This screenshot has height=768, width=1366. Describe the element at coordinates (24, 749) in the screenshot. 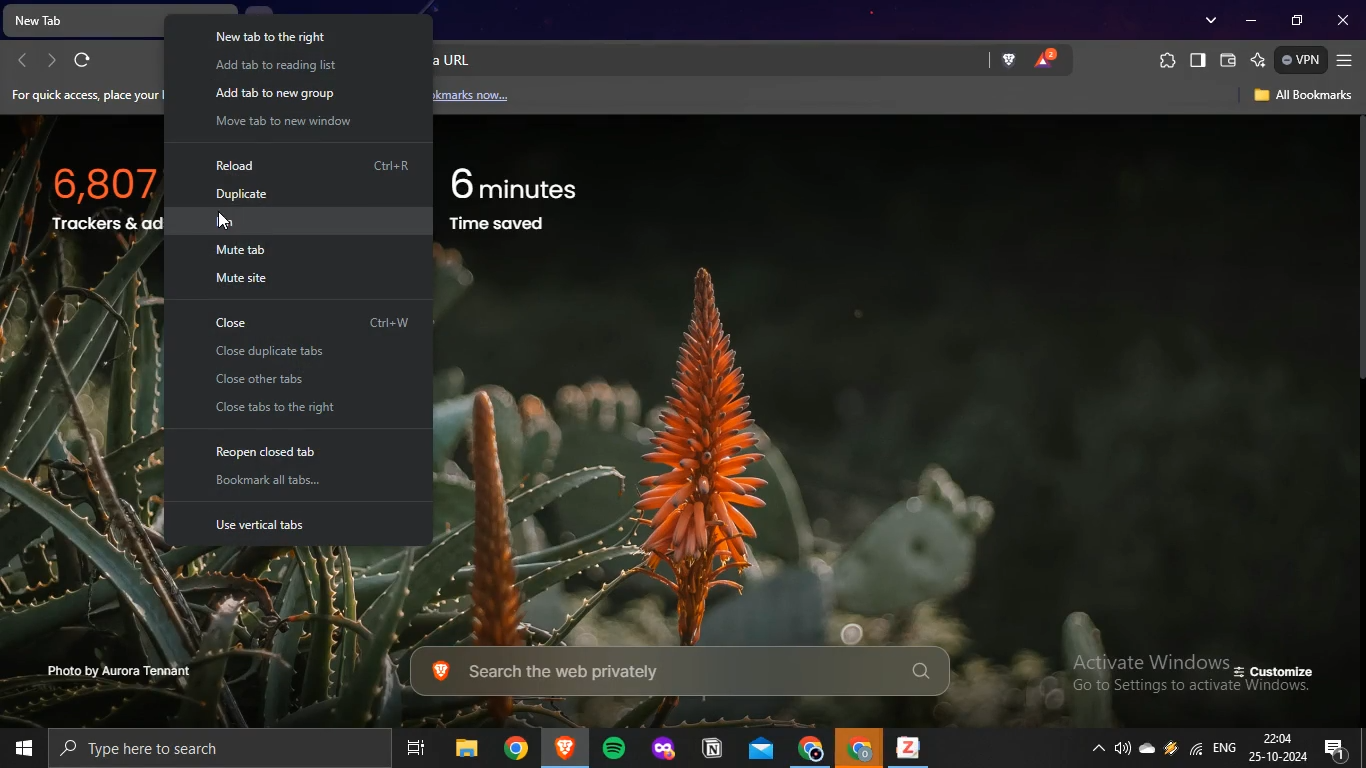

I see `start` at that location.